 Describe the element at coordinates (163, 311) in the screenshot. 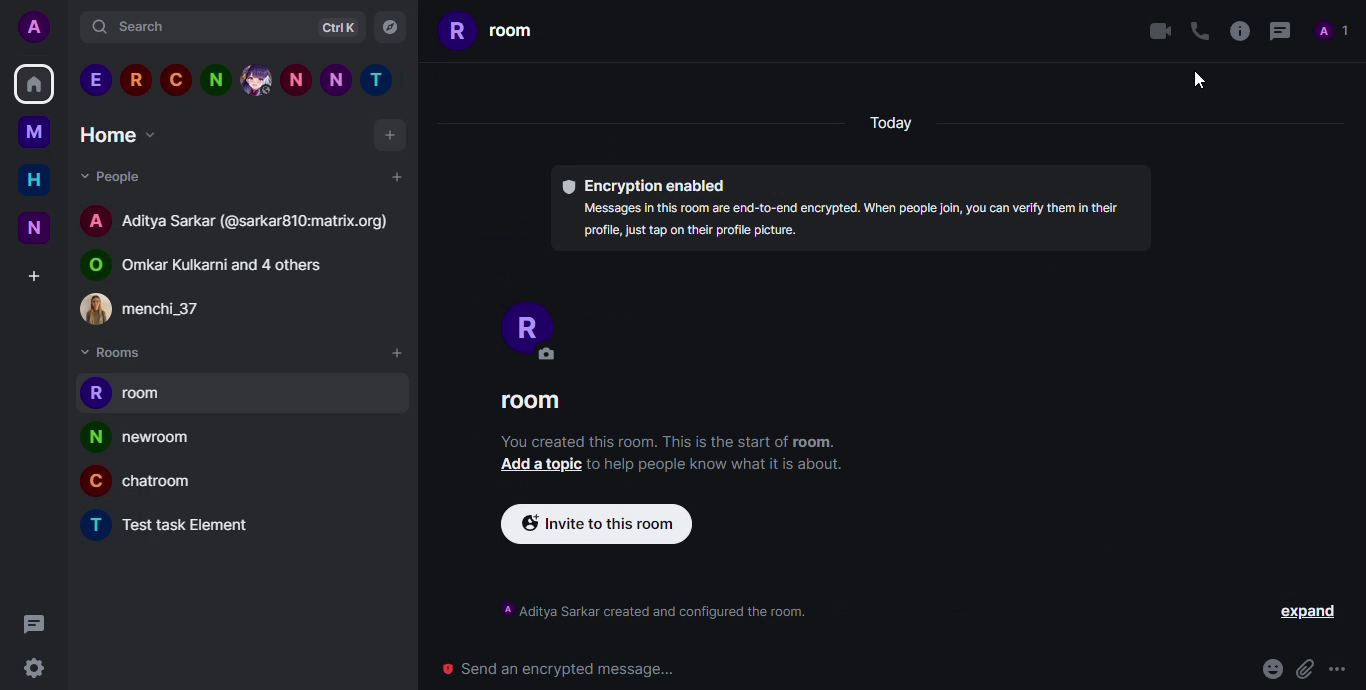

I see `people` at that location.